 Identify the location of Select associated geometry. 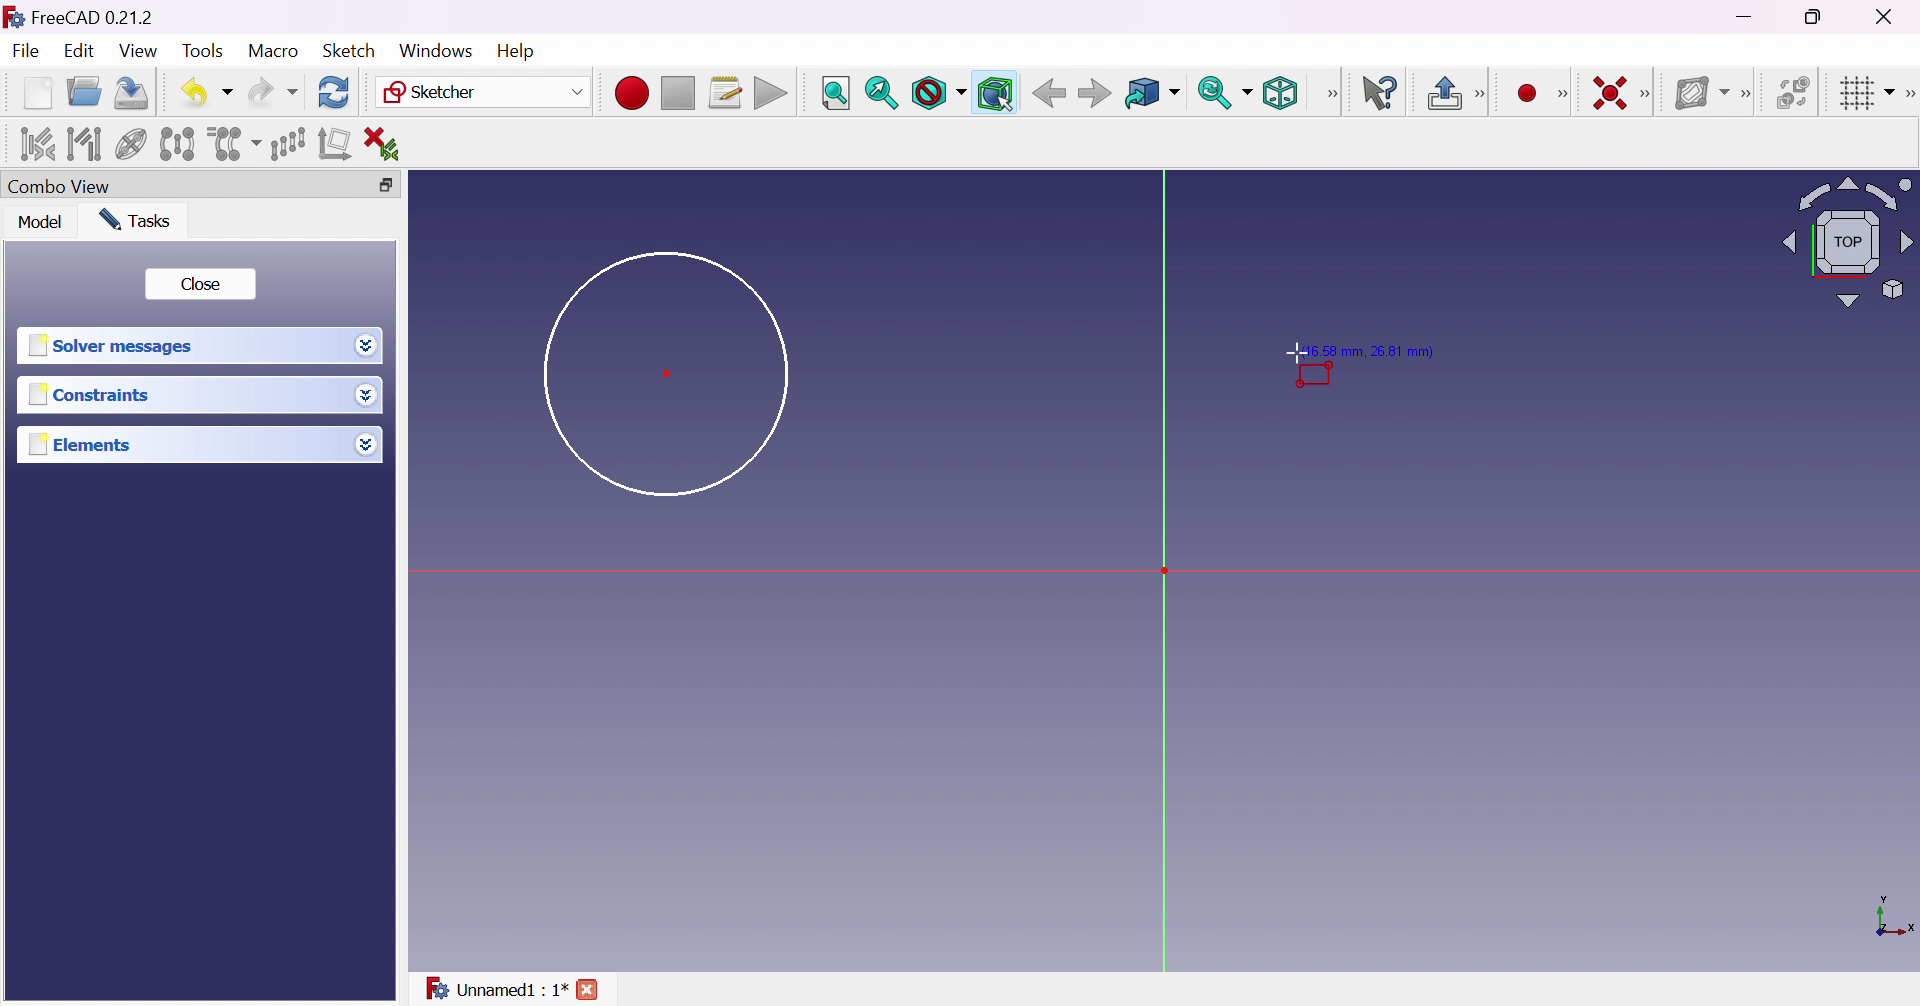
(85, 142).